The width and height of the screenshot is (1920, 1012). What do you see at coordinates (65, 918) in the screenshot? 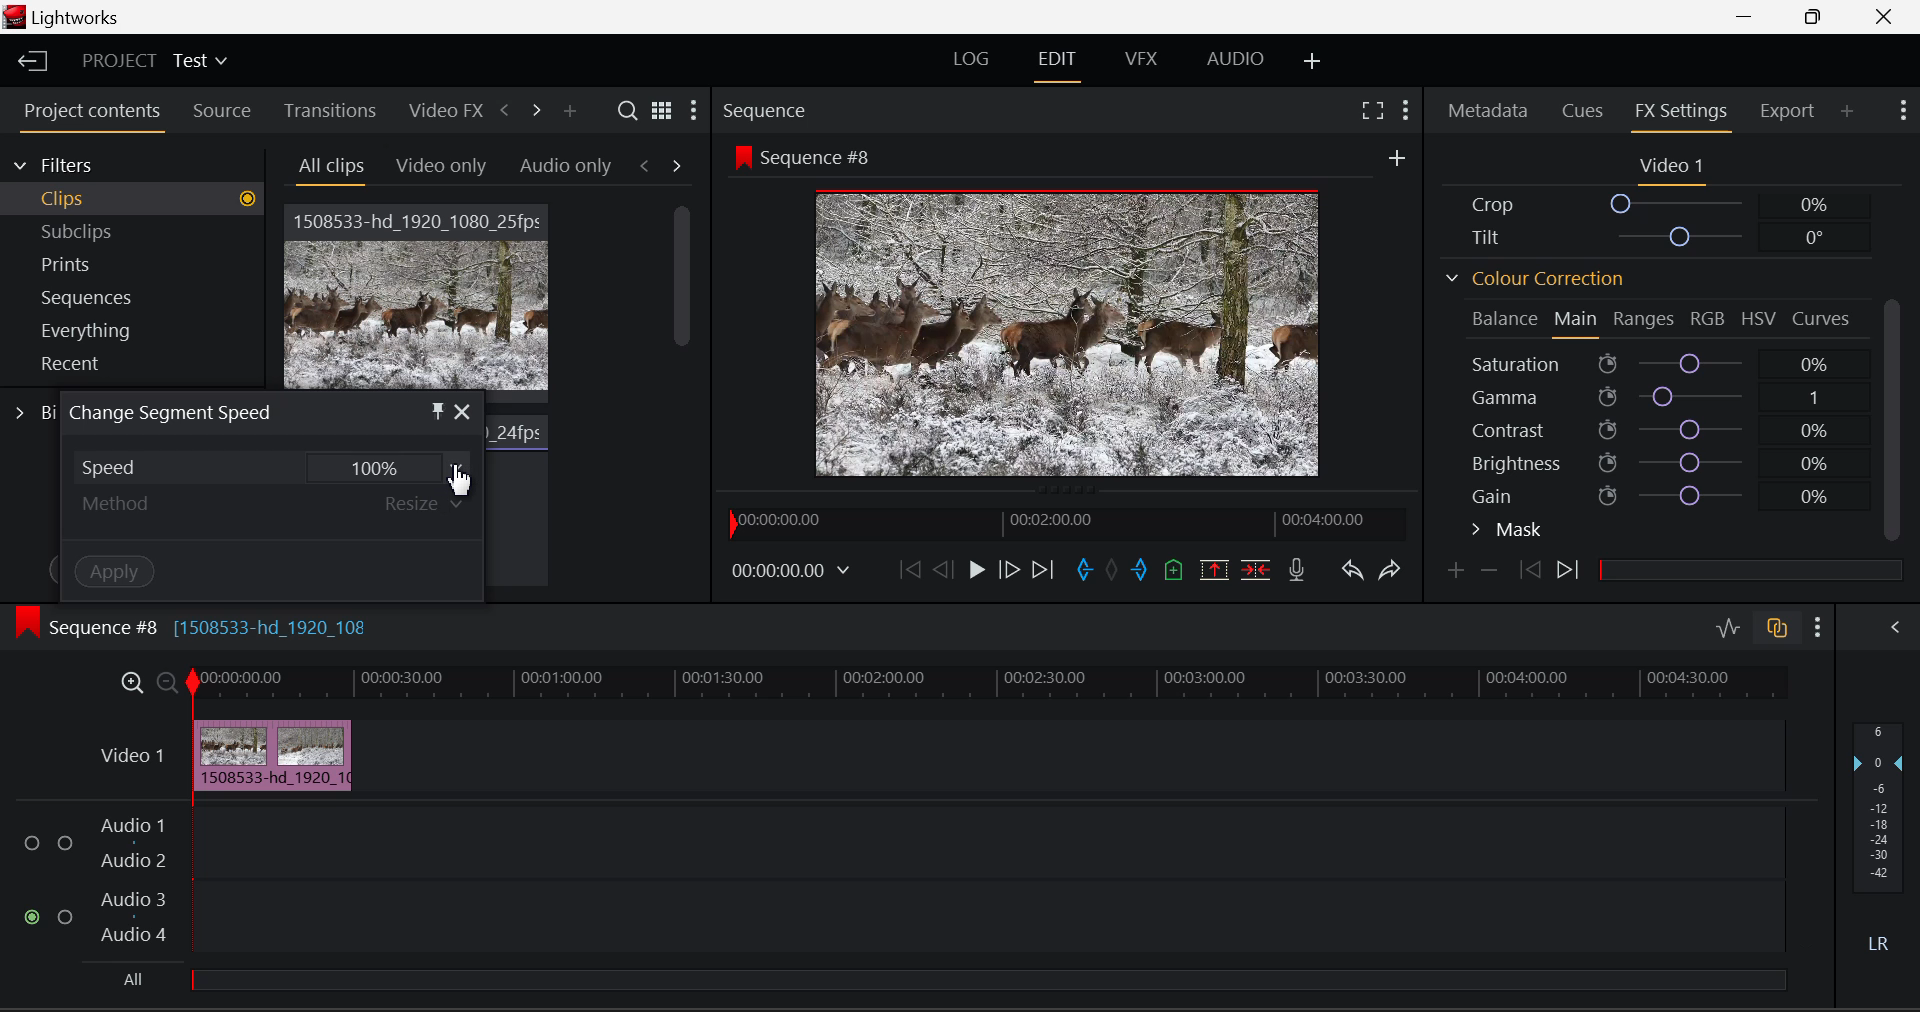
I see `Audio Input Checkbox` at bounding box center [65, 918].